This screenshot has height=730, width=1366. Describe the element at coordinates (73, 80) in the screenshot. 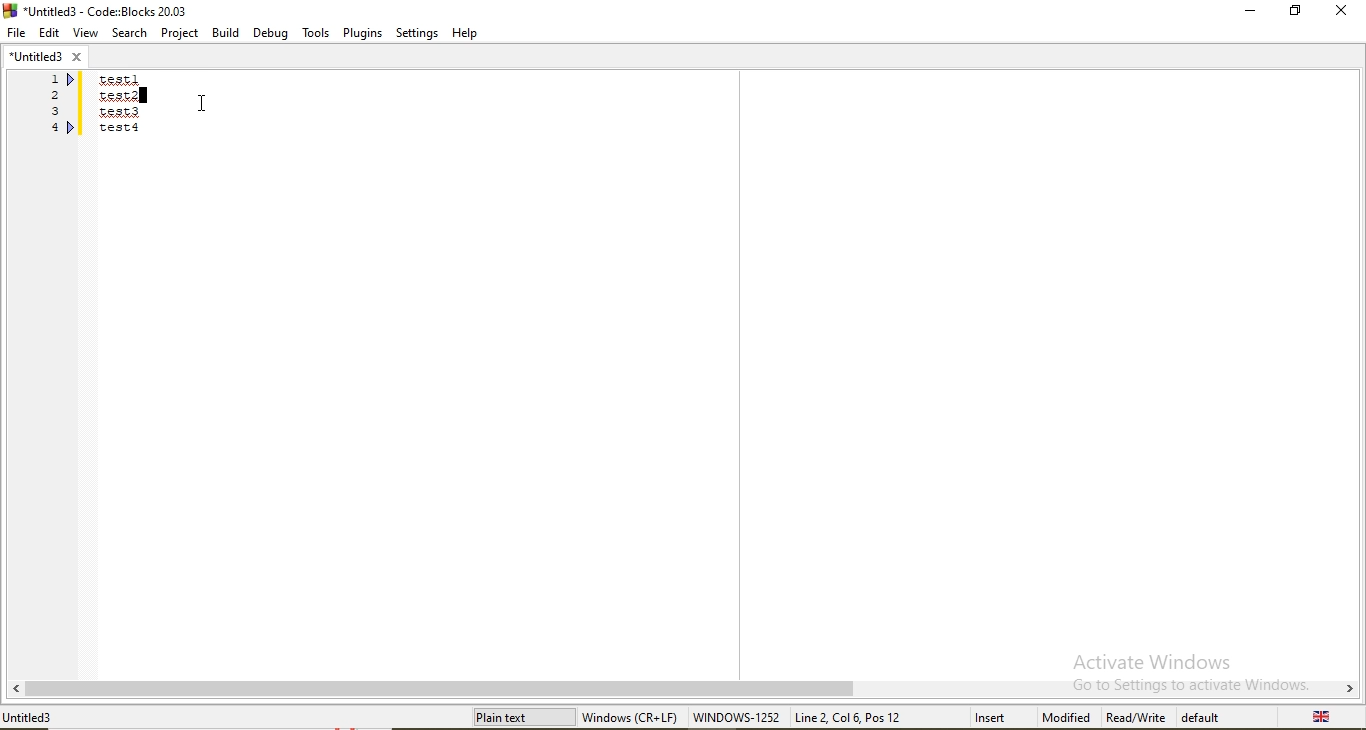

I see `indicator beside 1` at that location.